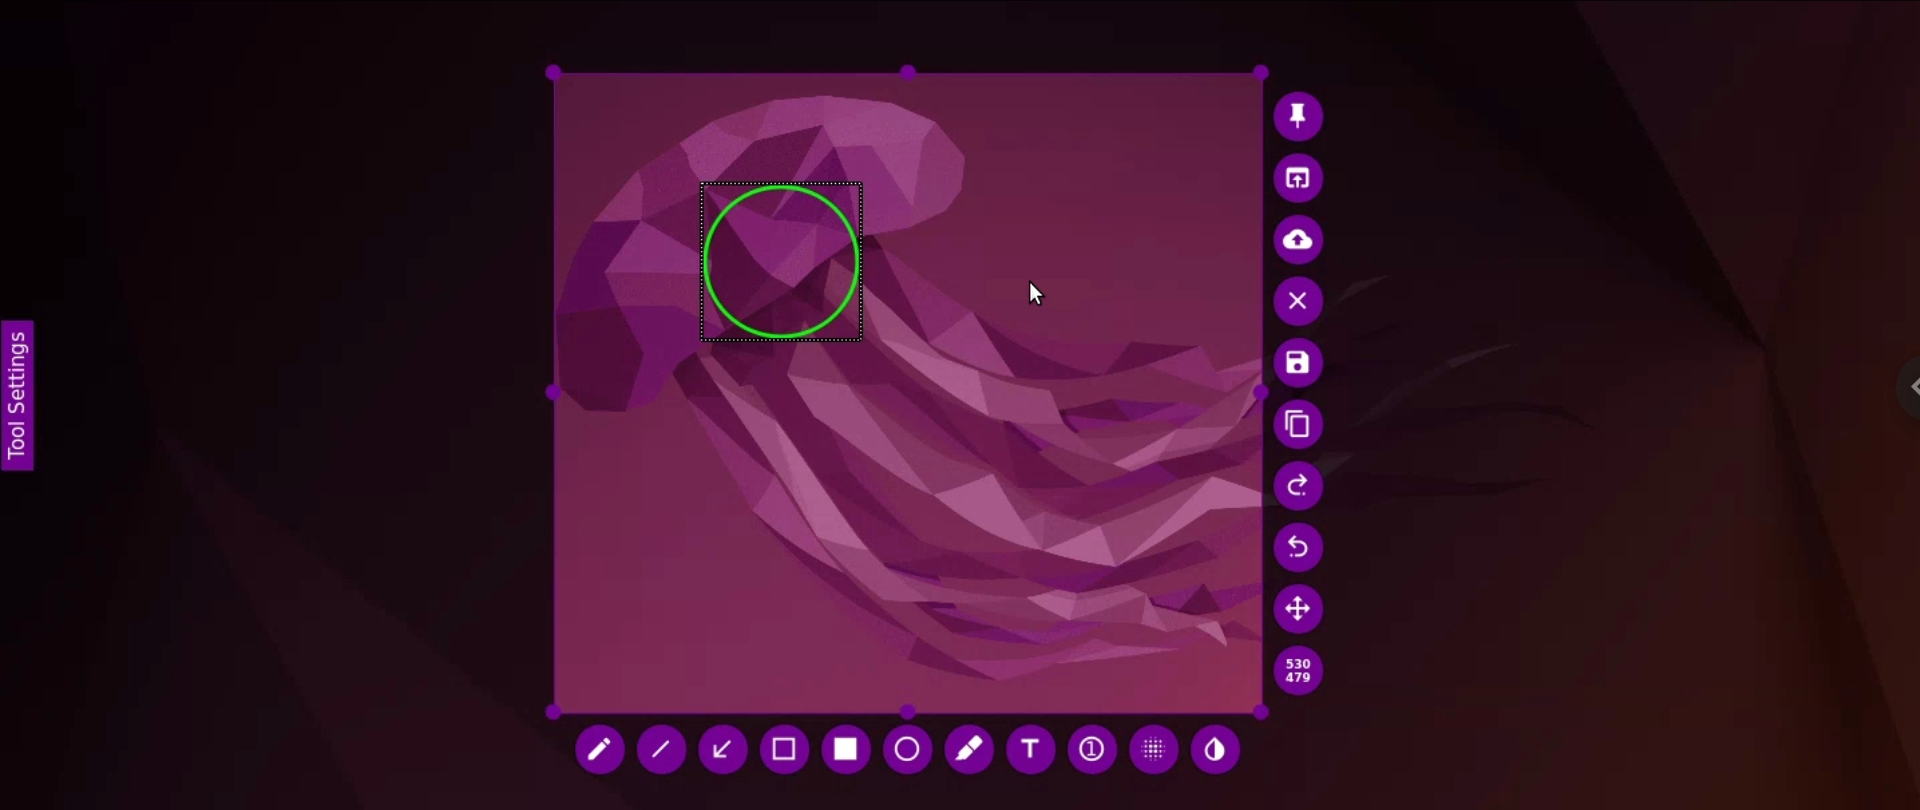  I want to click on pencil, so click(602, 750).